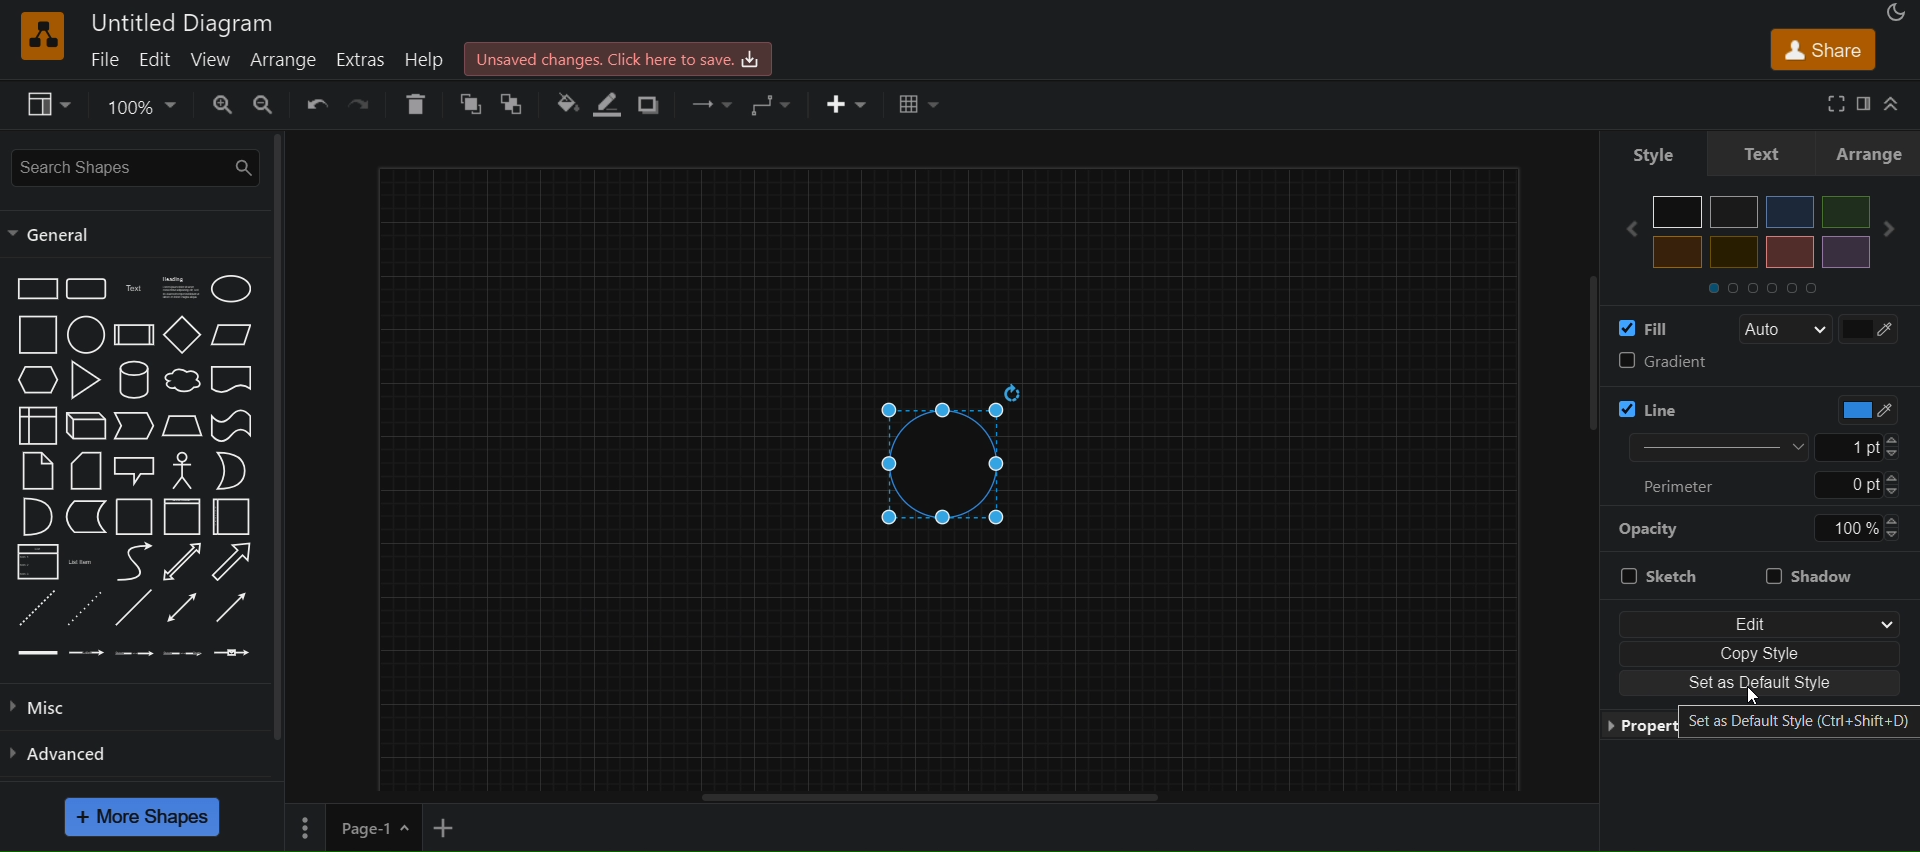  I want to click on arrange, so click(1873, 153).